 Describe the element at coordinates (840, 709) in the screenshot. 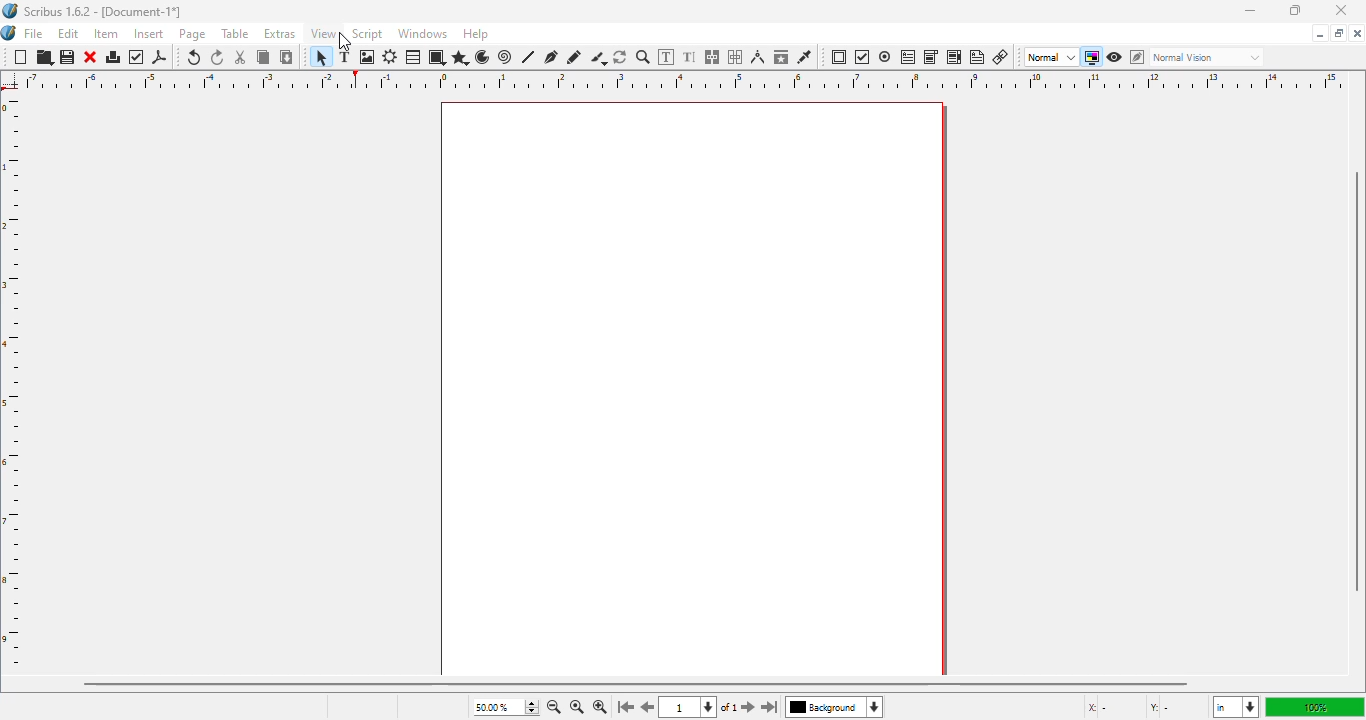

I see `background` at that location.